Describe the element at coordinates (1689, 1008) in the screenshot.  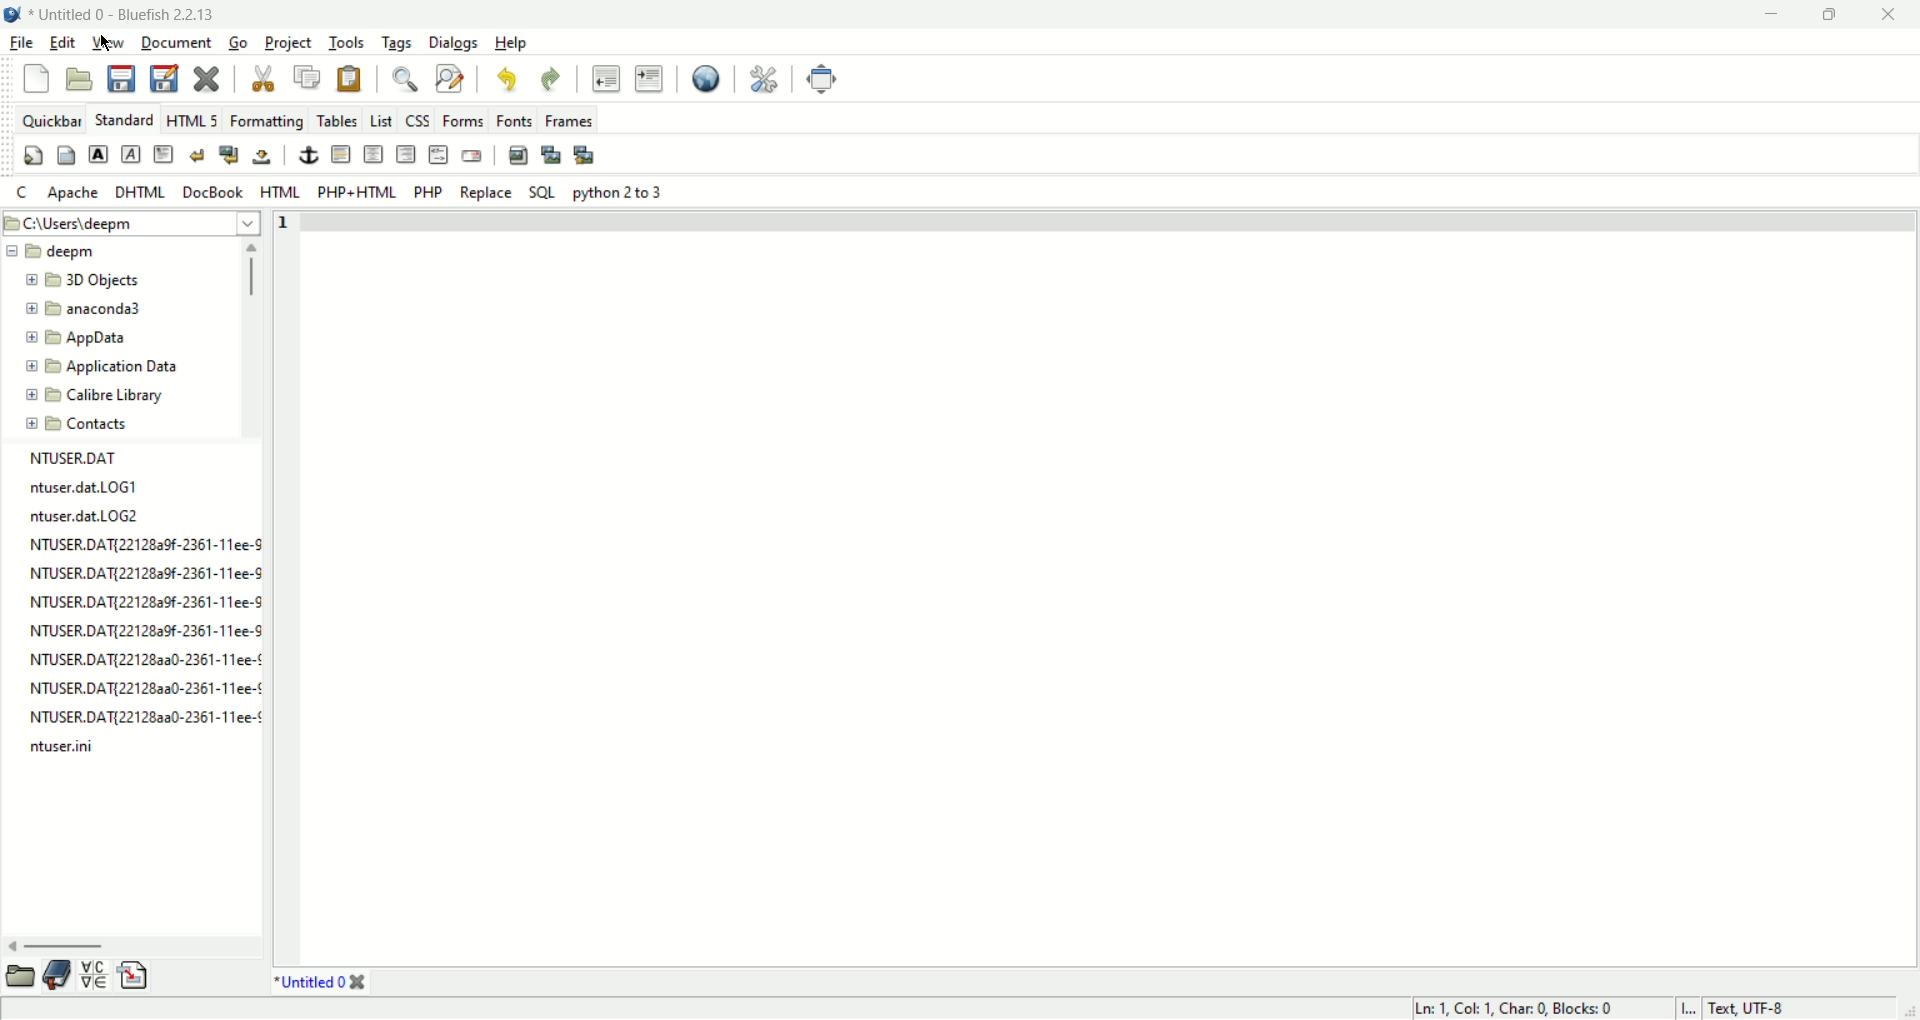
I see `I` at that location.